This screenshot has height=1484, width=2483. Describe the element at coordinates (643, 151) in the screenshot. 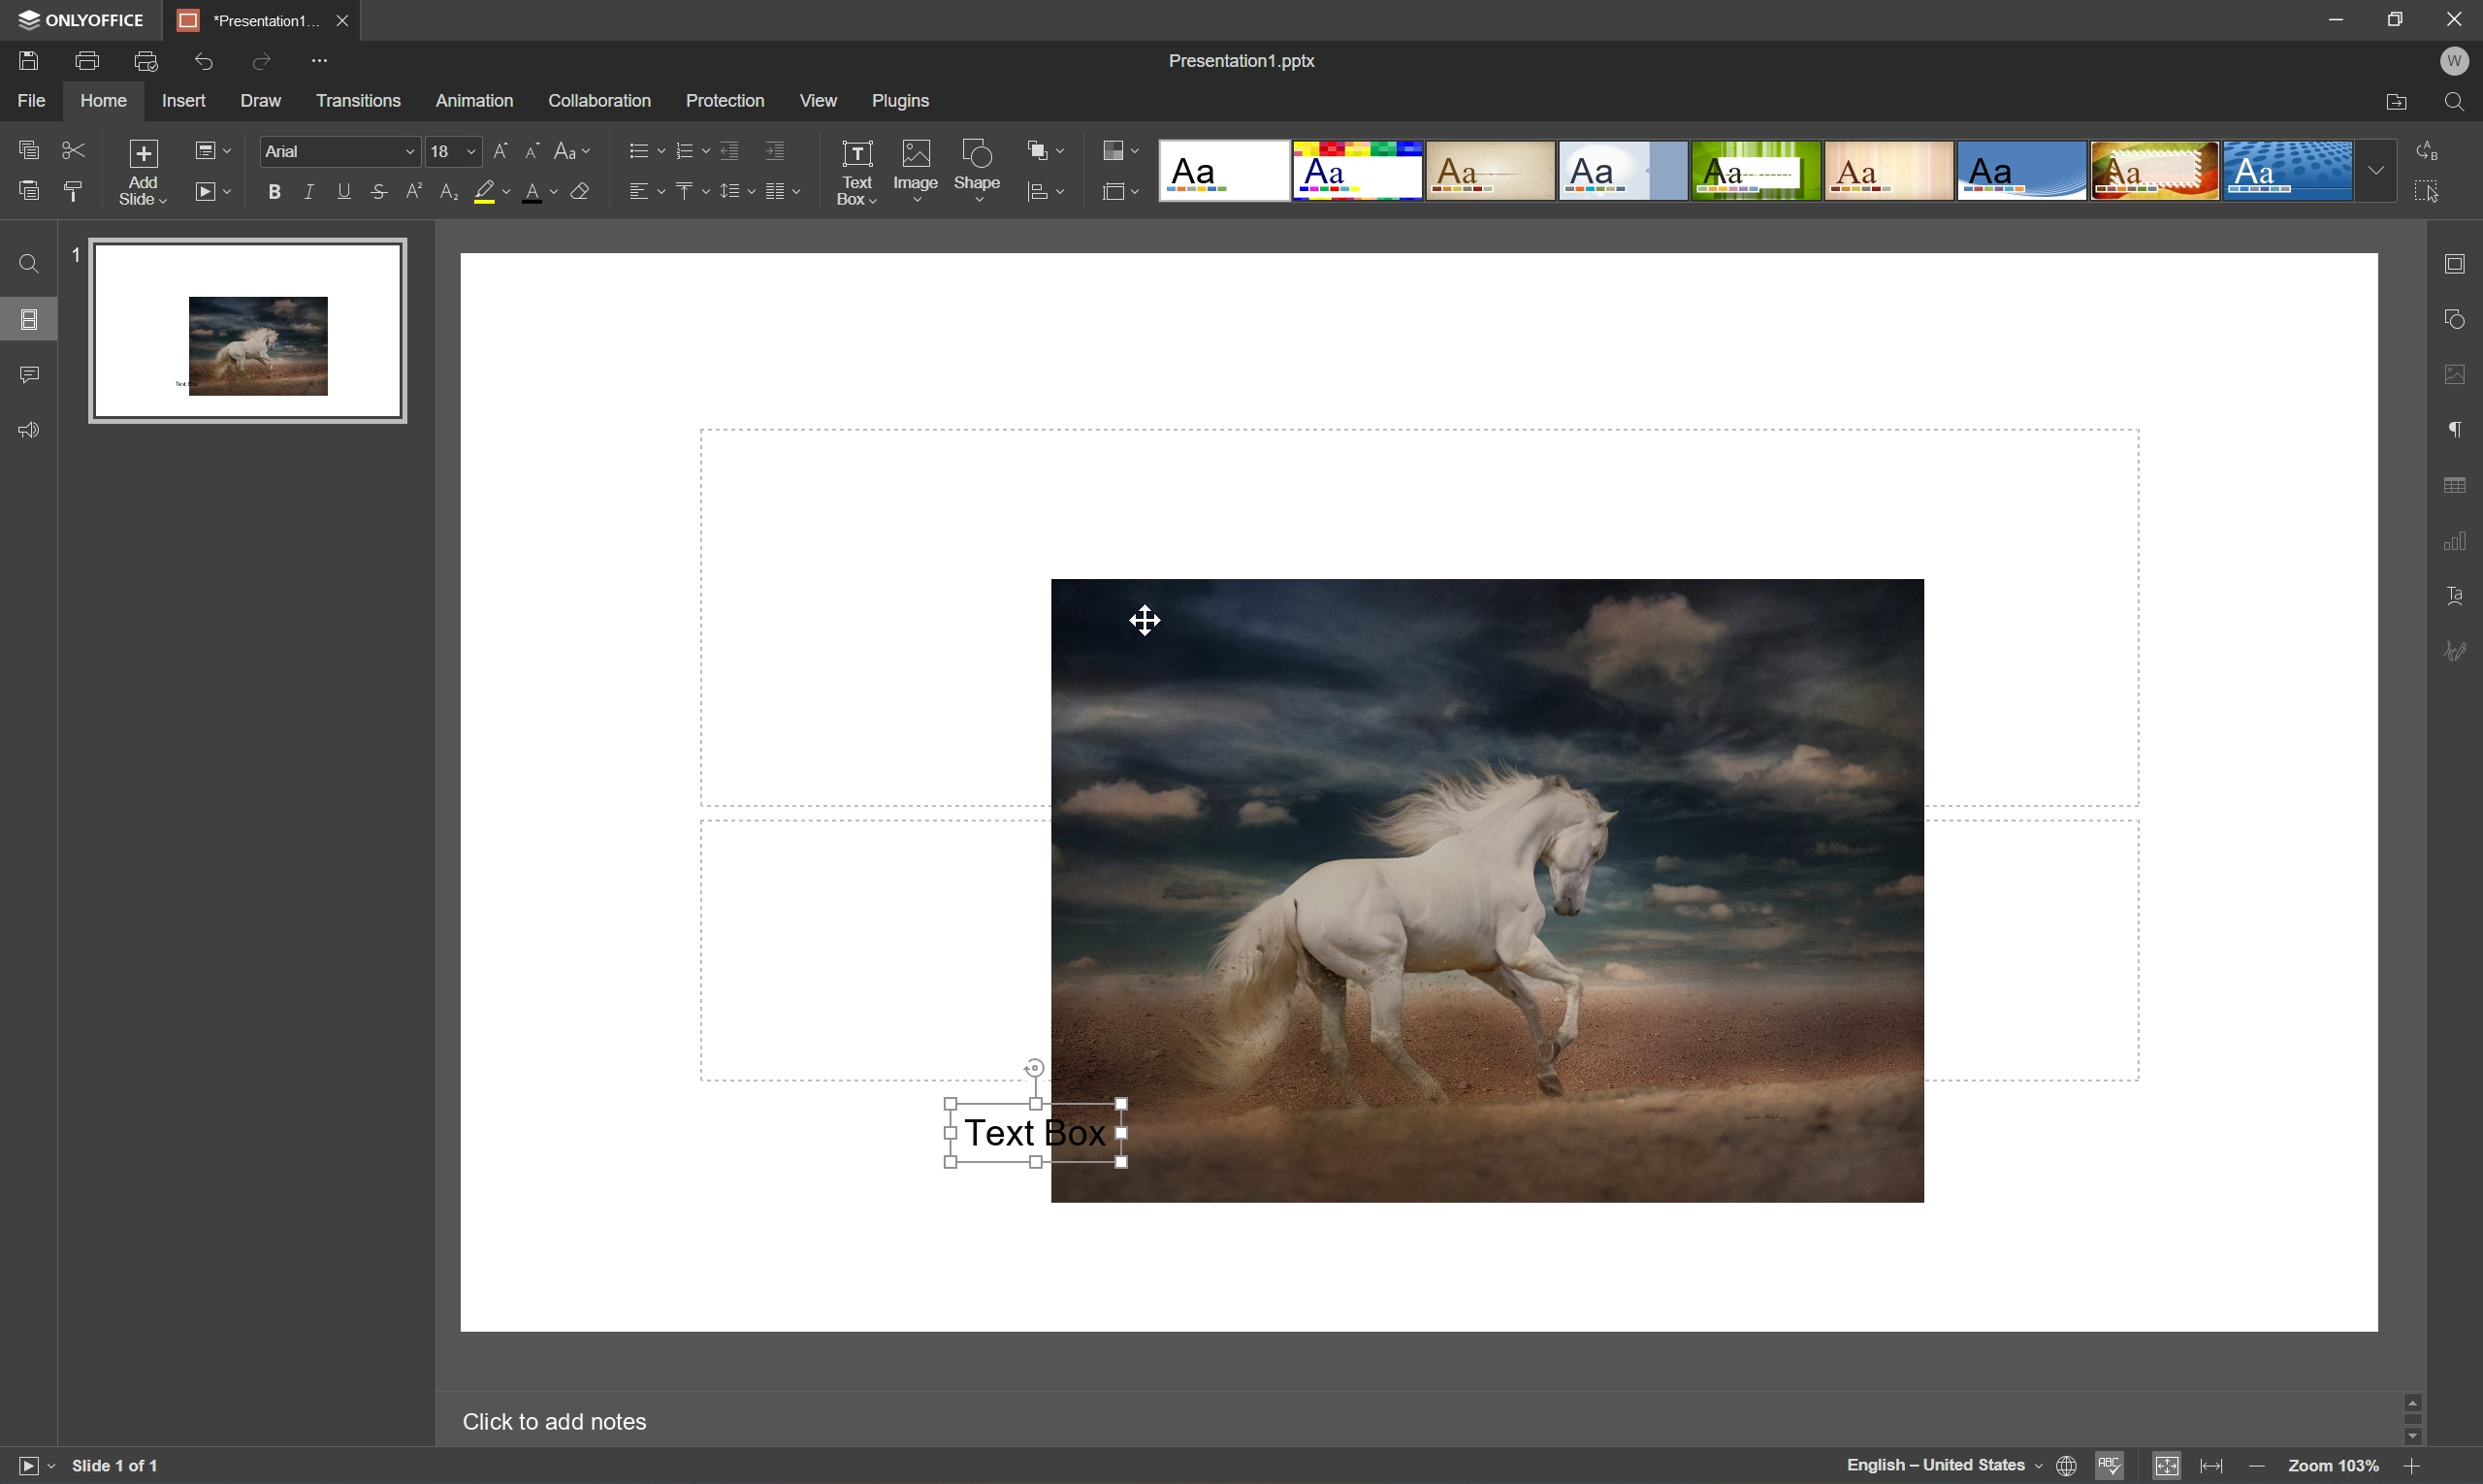

I see `Bullets` at that location.